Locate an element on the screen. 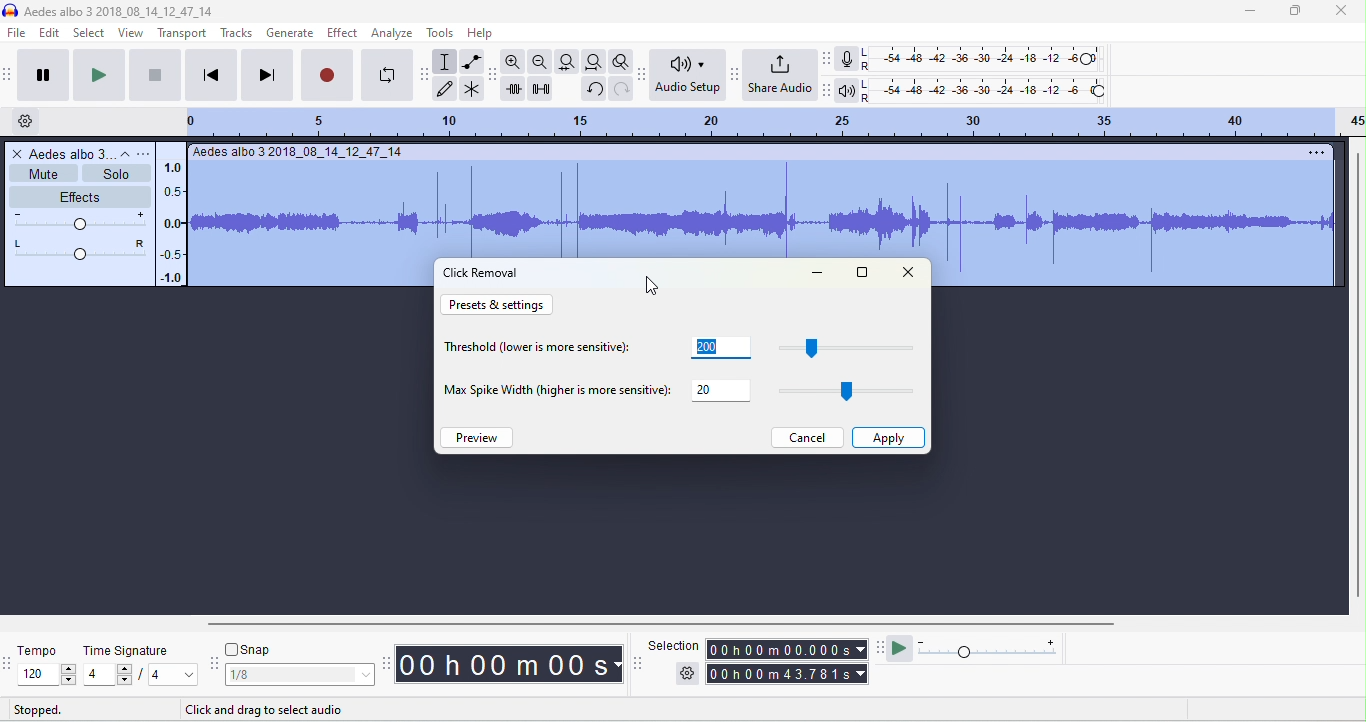 The height and width of the screenshot is (722, 1366). drag to change max spike width is located at coordinates (847, 391).